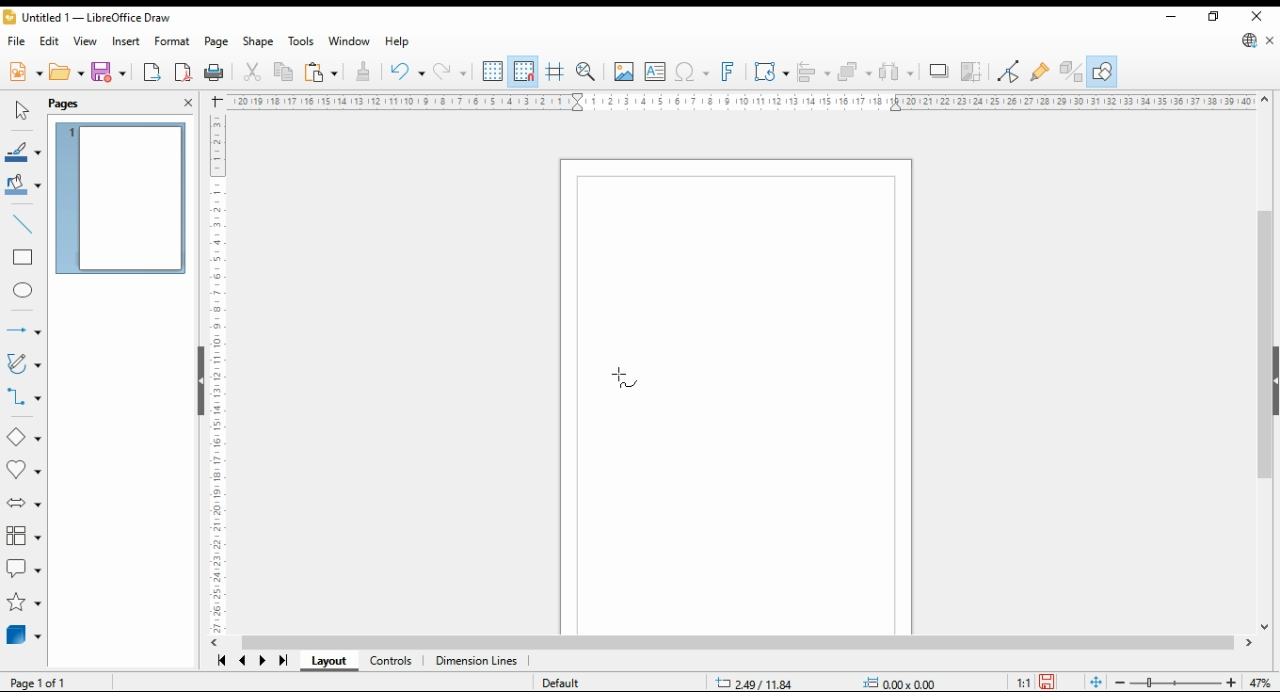 This screenshot has width=1280, height=692. Describe the element at coordinates (625, 376) in the screenshot. I see `mouse pointer` at that location.